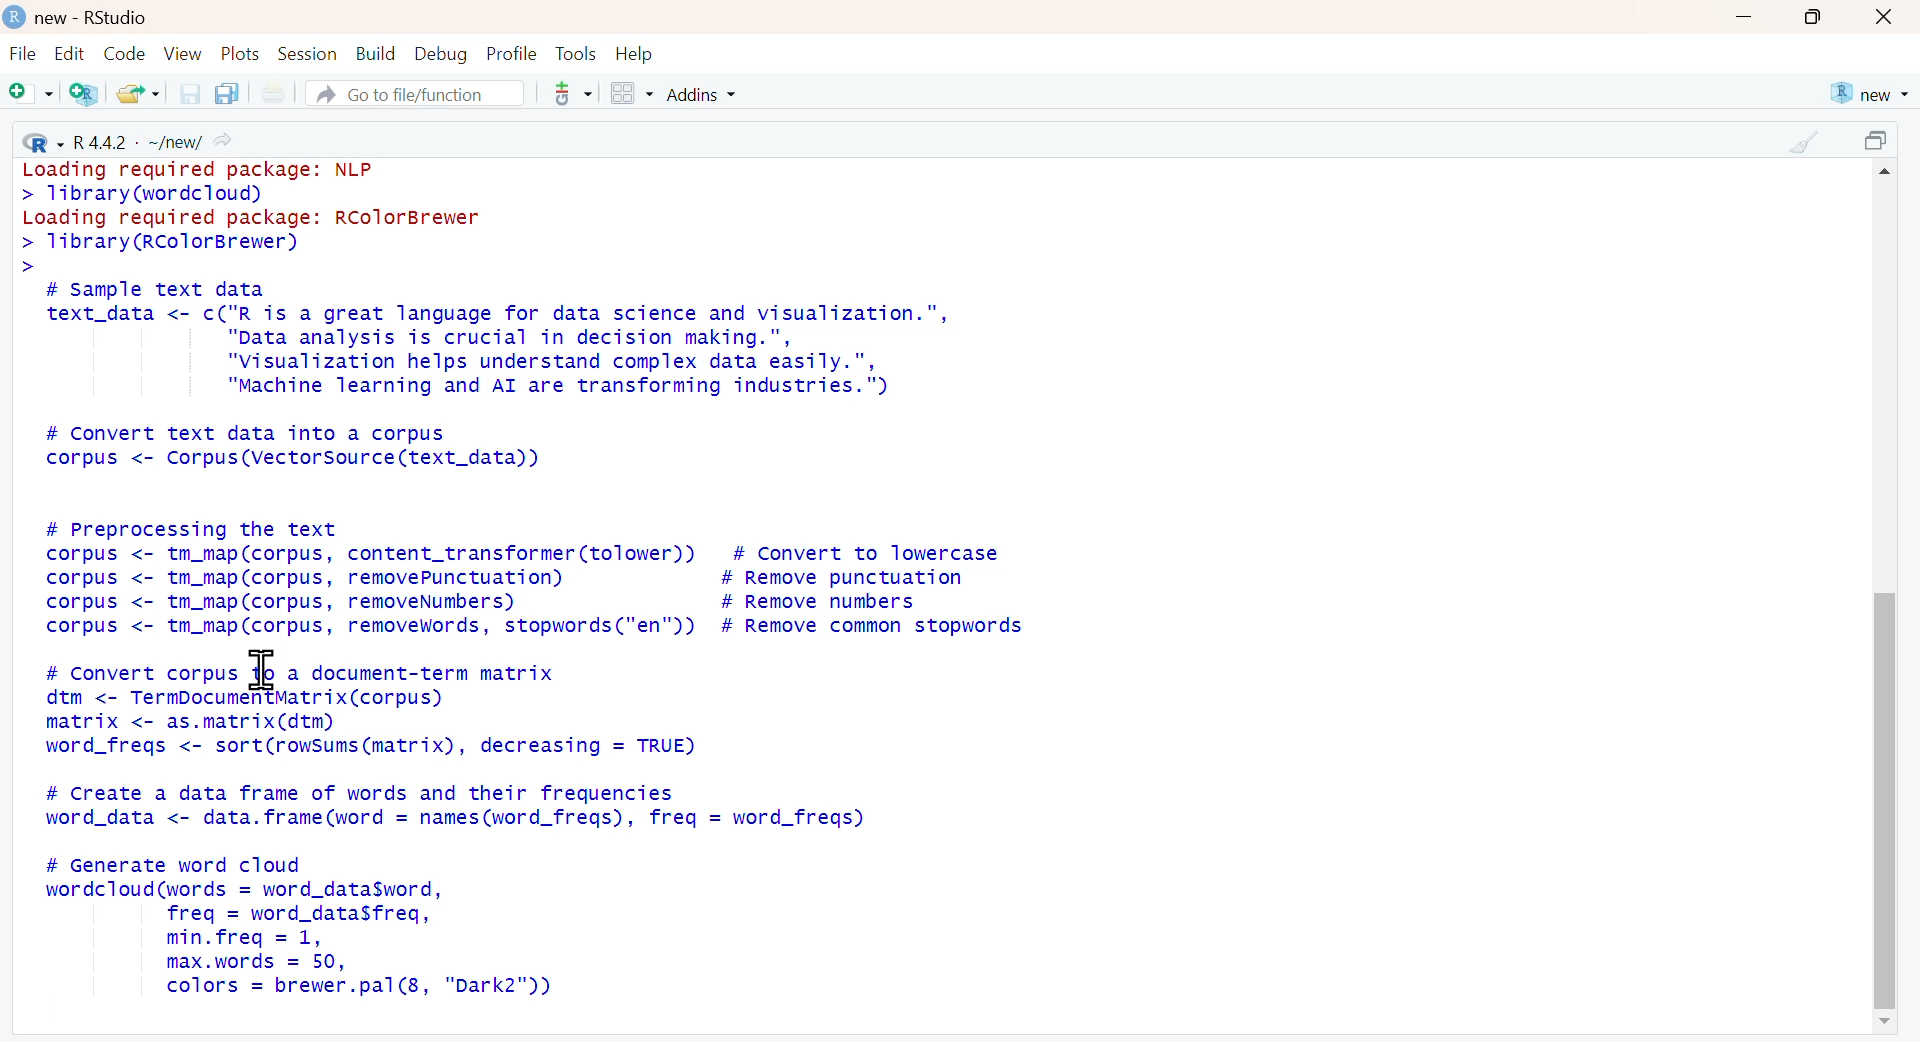  What do you see at coordinates (83, 94) in the screenshot?
I see `Create a project` at bounding box center [83, 94].